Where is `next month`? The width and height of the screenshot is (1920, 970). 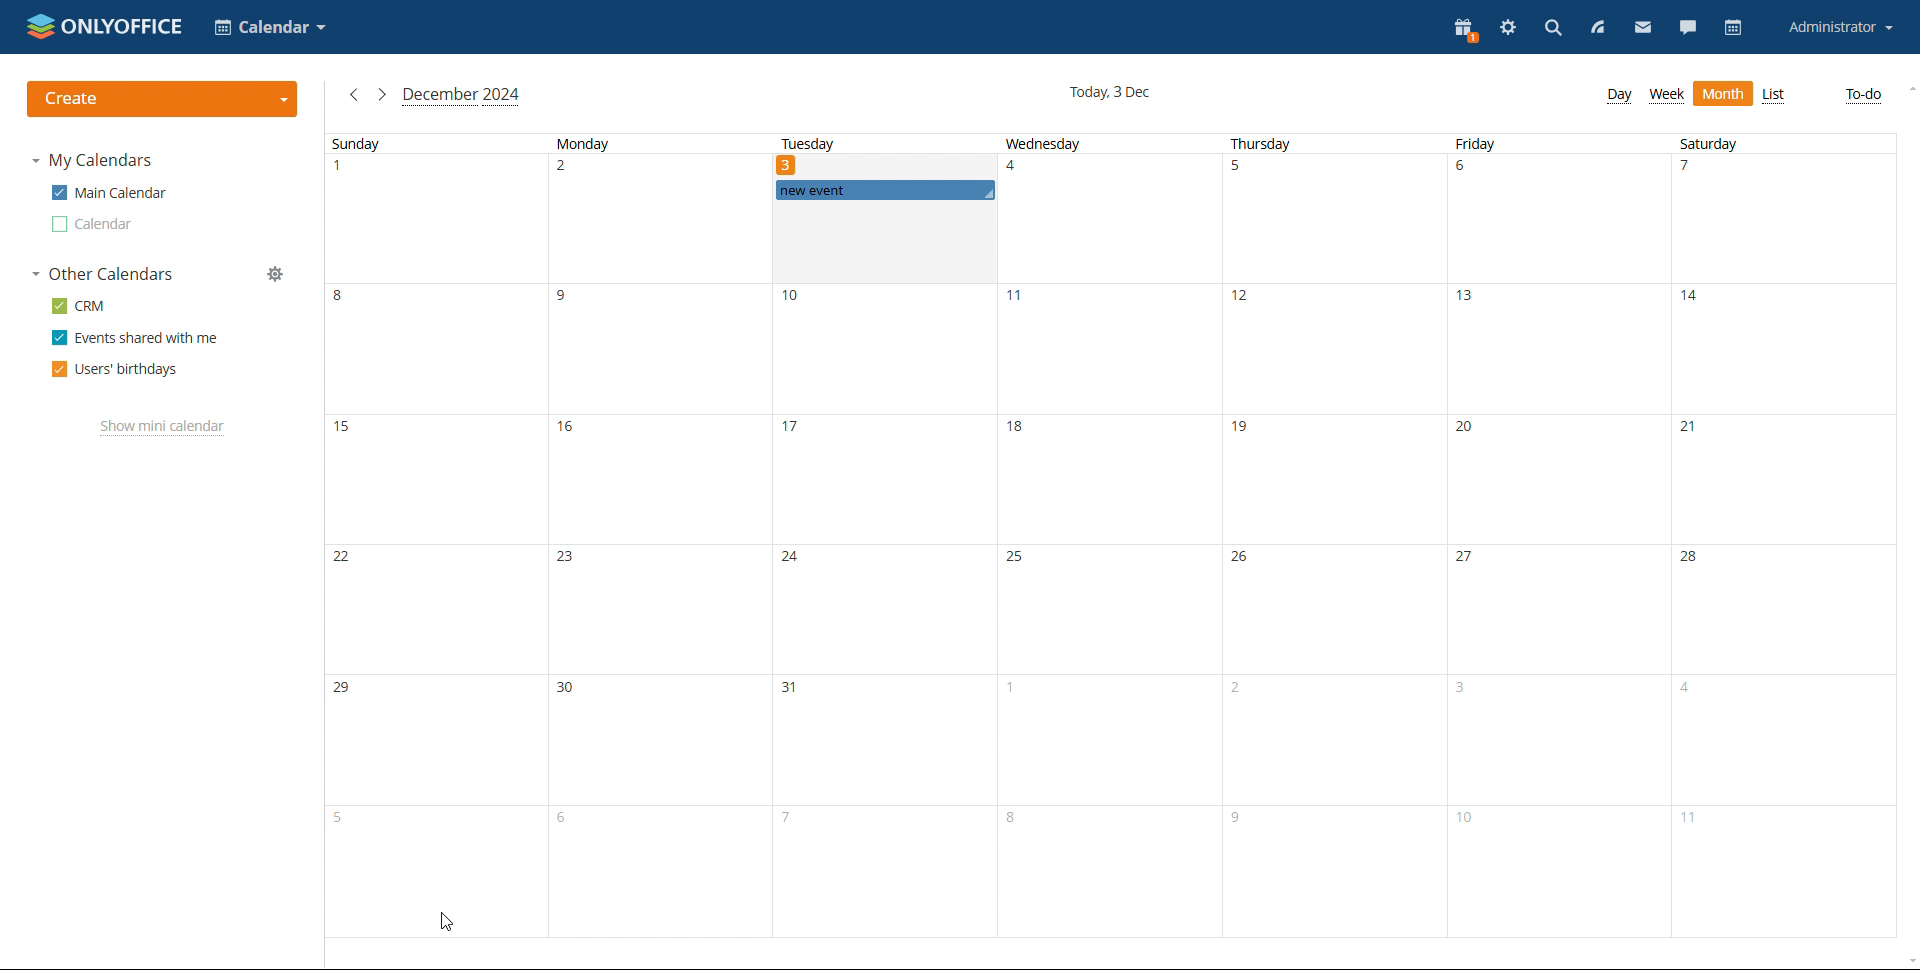 next month is located at coordinates (382, 94).